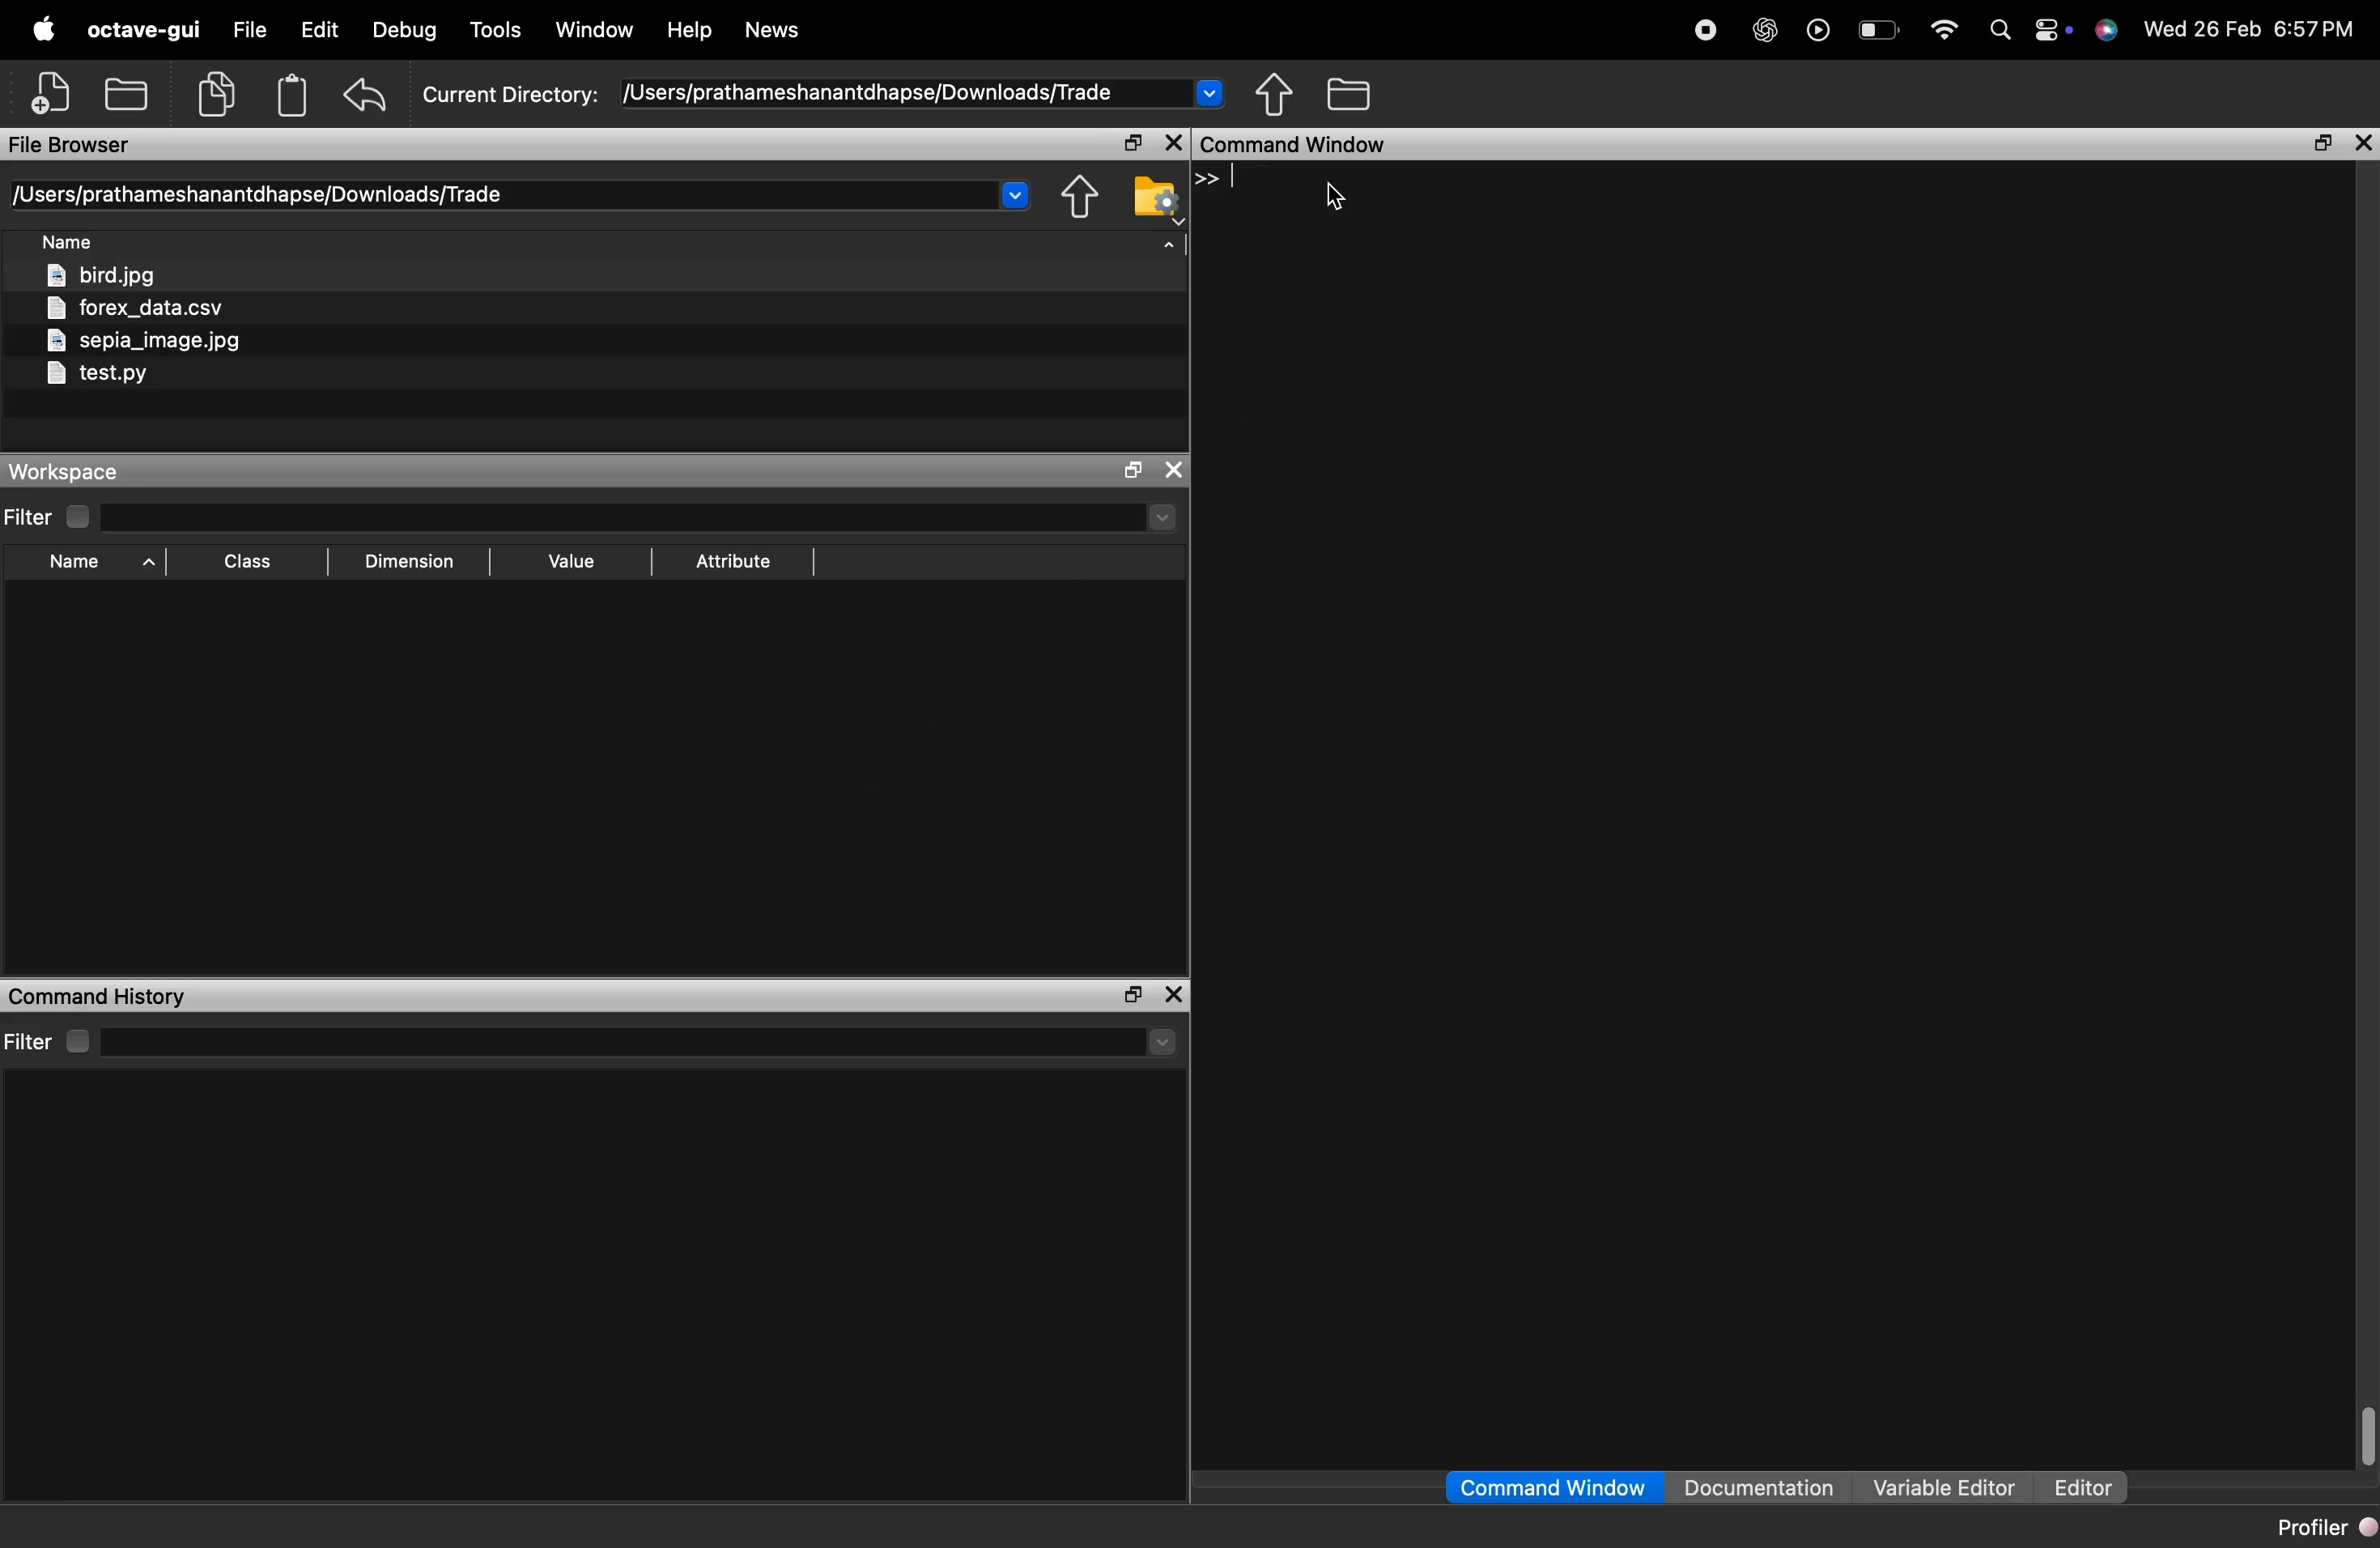  What do you see at coordinates (1950, 31) in the screenshot?
I see `wifi` at bounding box center [1950, 31].